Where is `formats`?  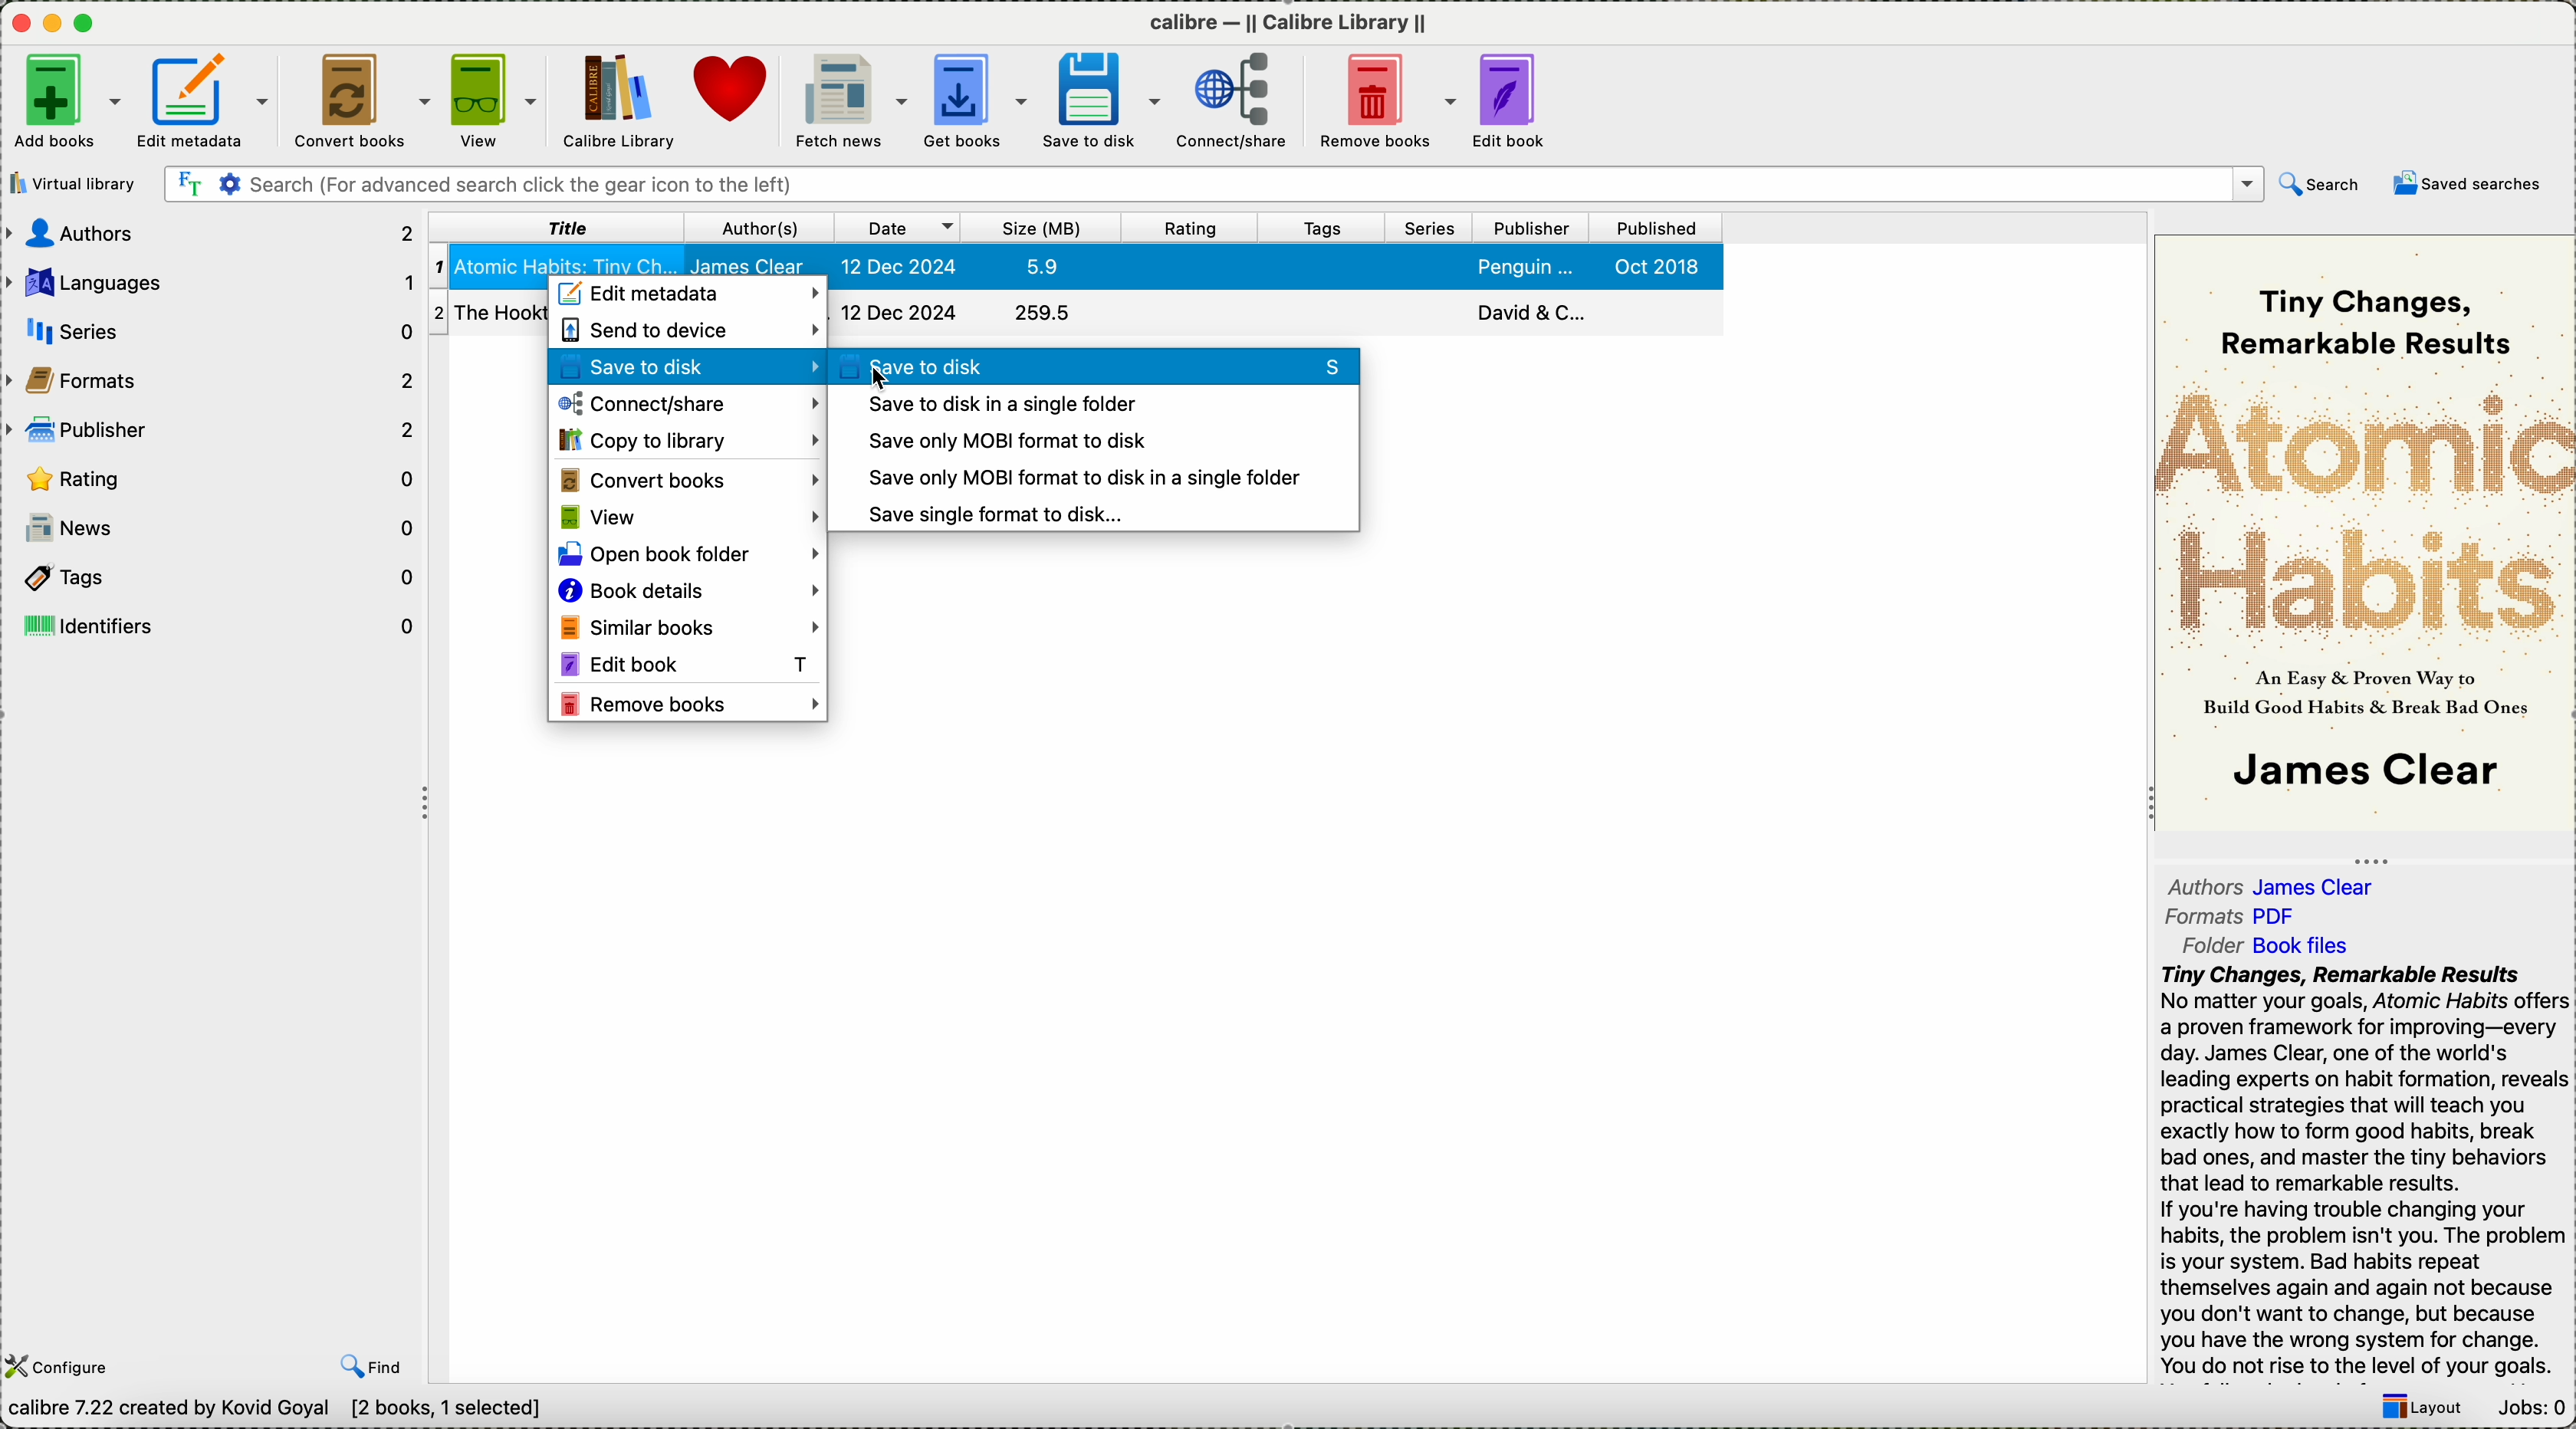
formats is located at coordinates (214, 380).